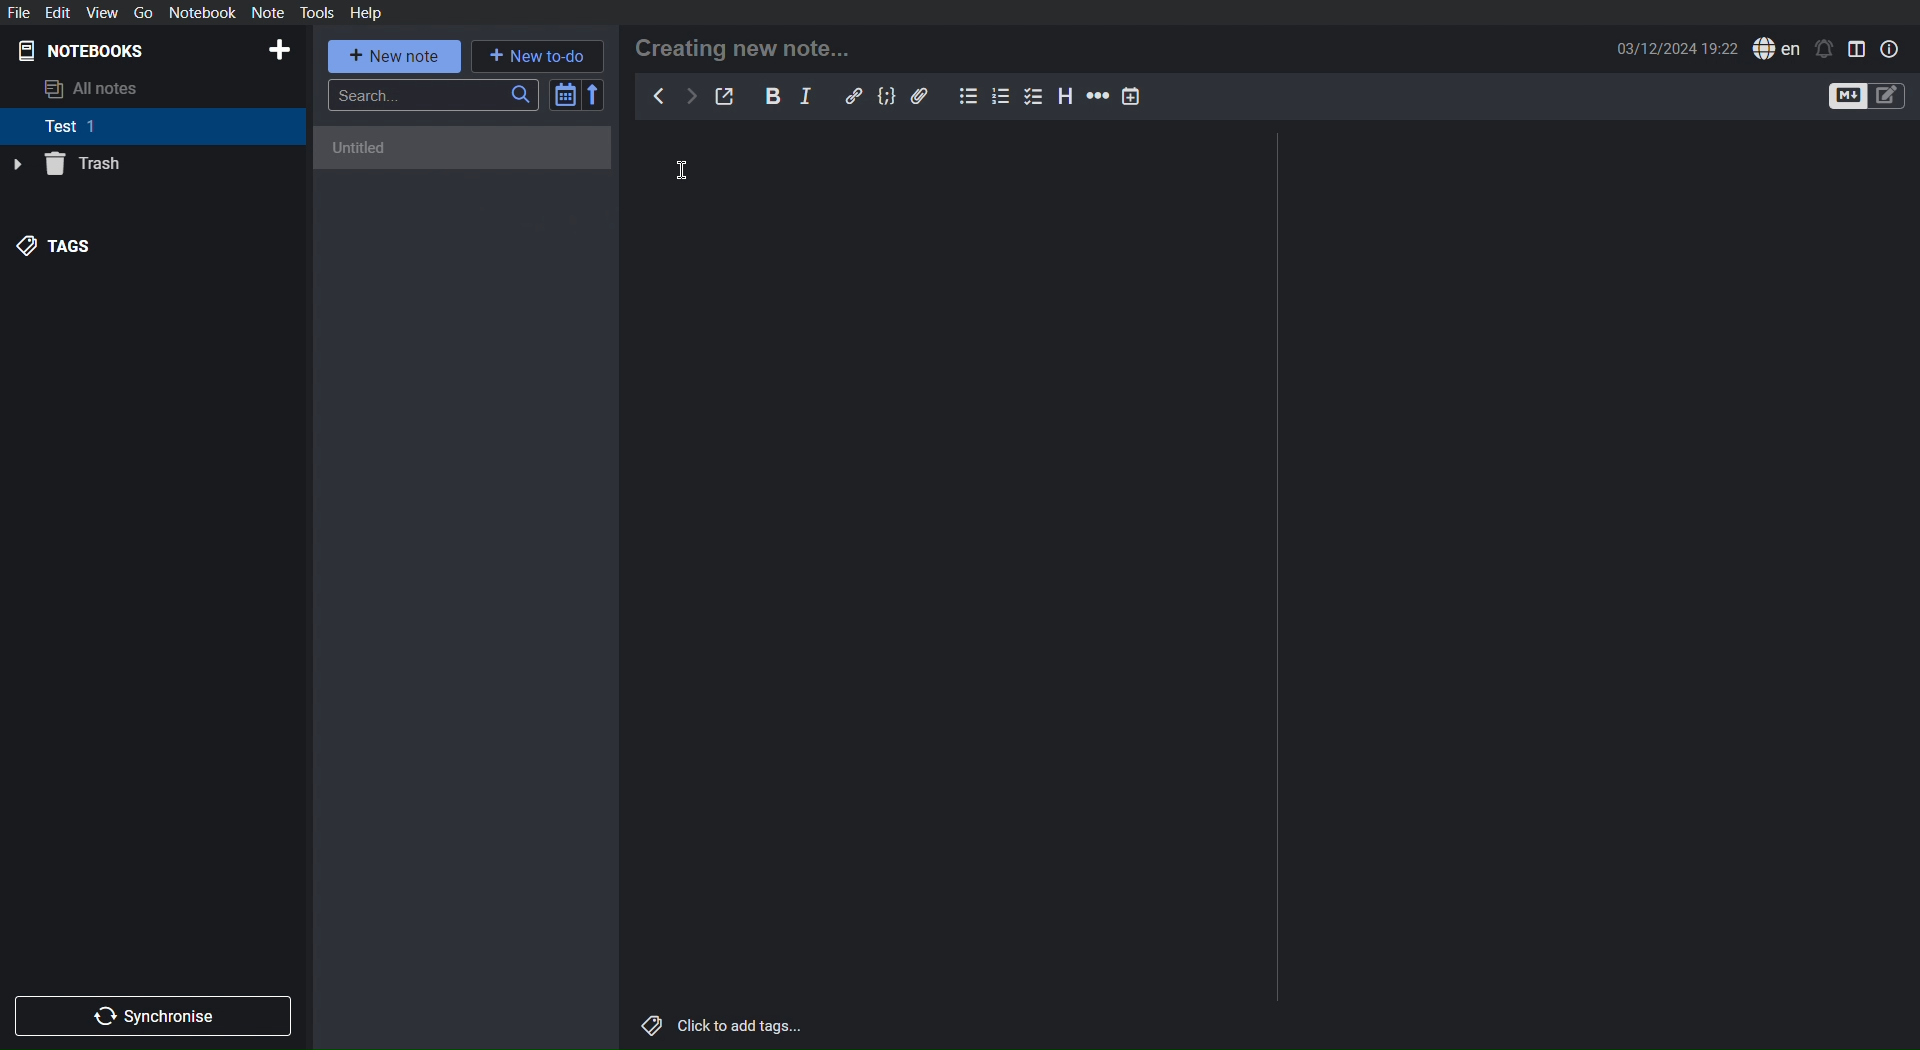 This screenshot has height=1050, width=1920. Describe the element at coordinates (202, 13) in the screenshot. I see `Notebook` at that location.